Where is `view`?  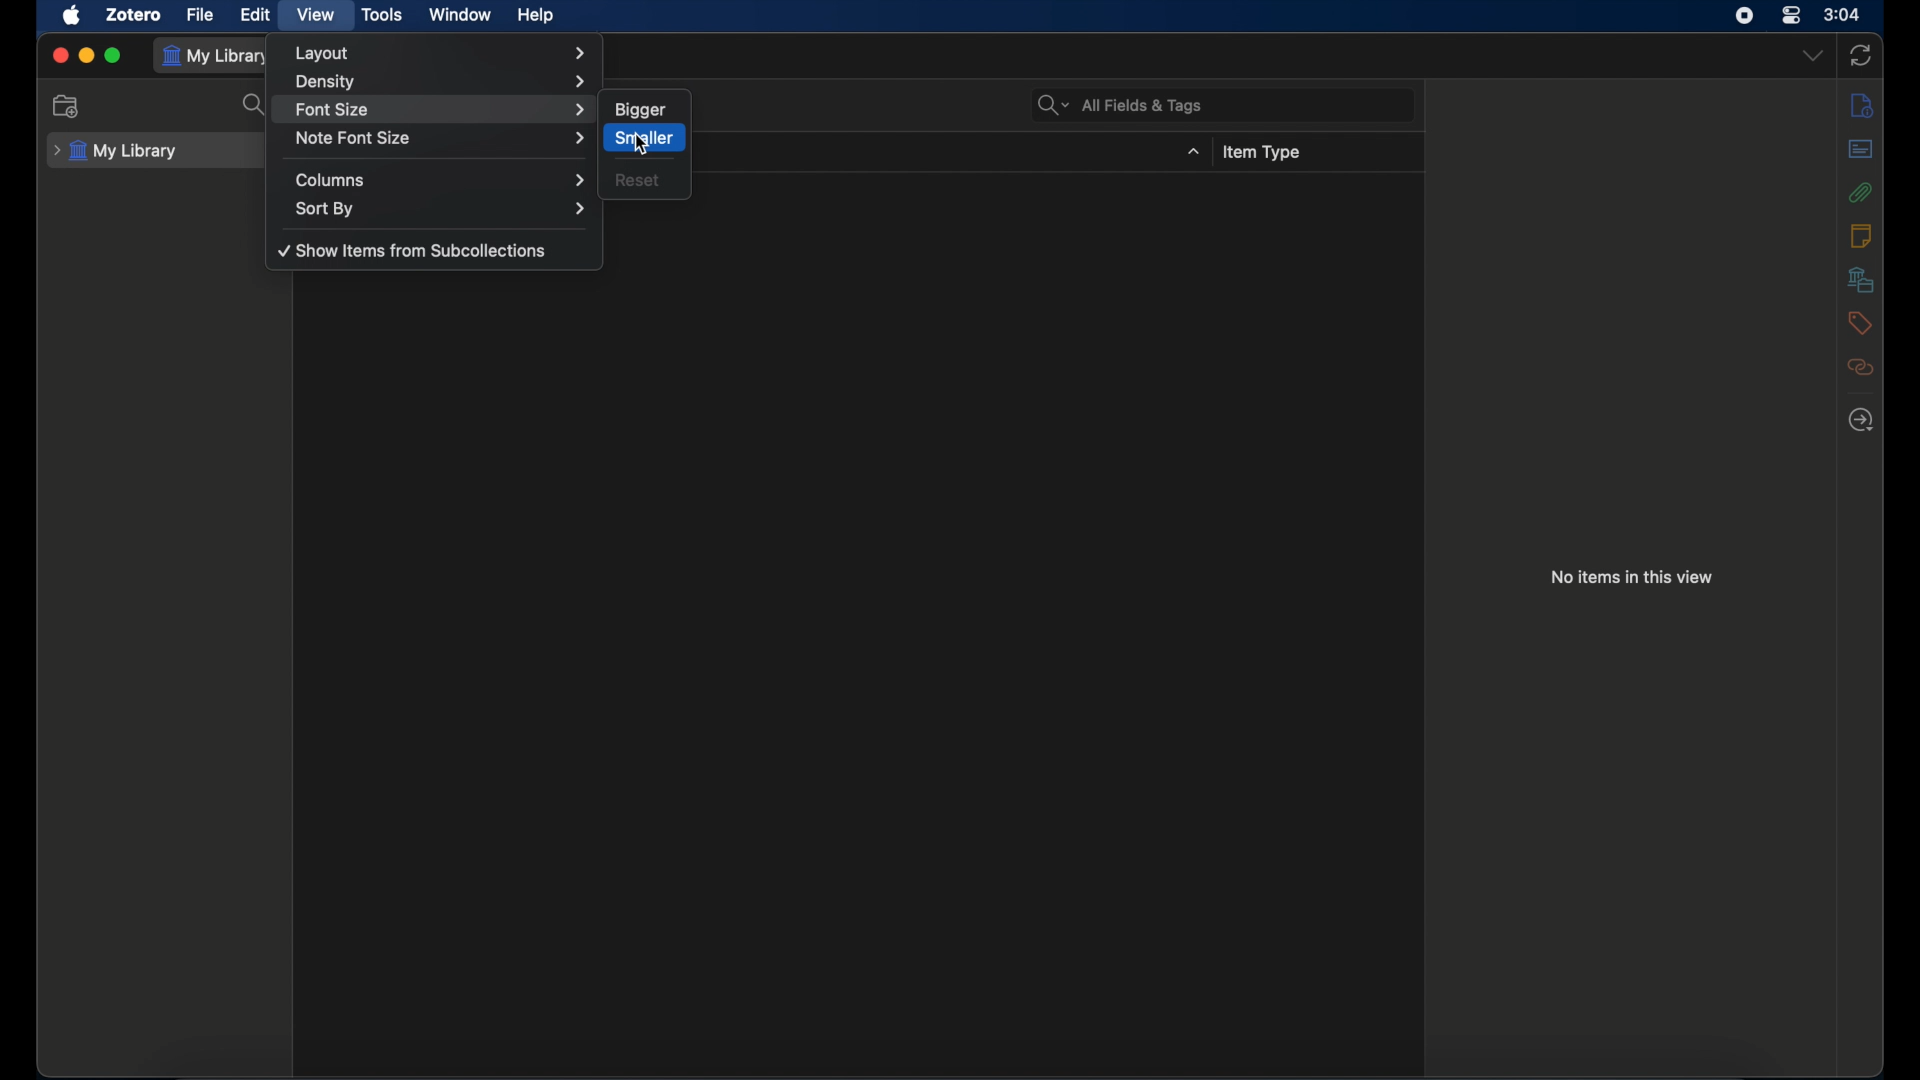 view is located at coordinates (318, 15).